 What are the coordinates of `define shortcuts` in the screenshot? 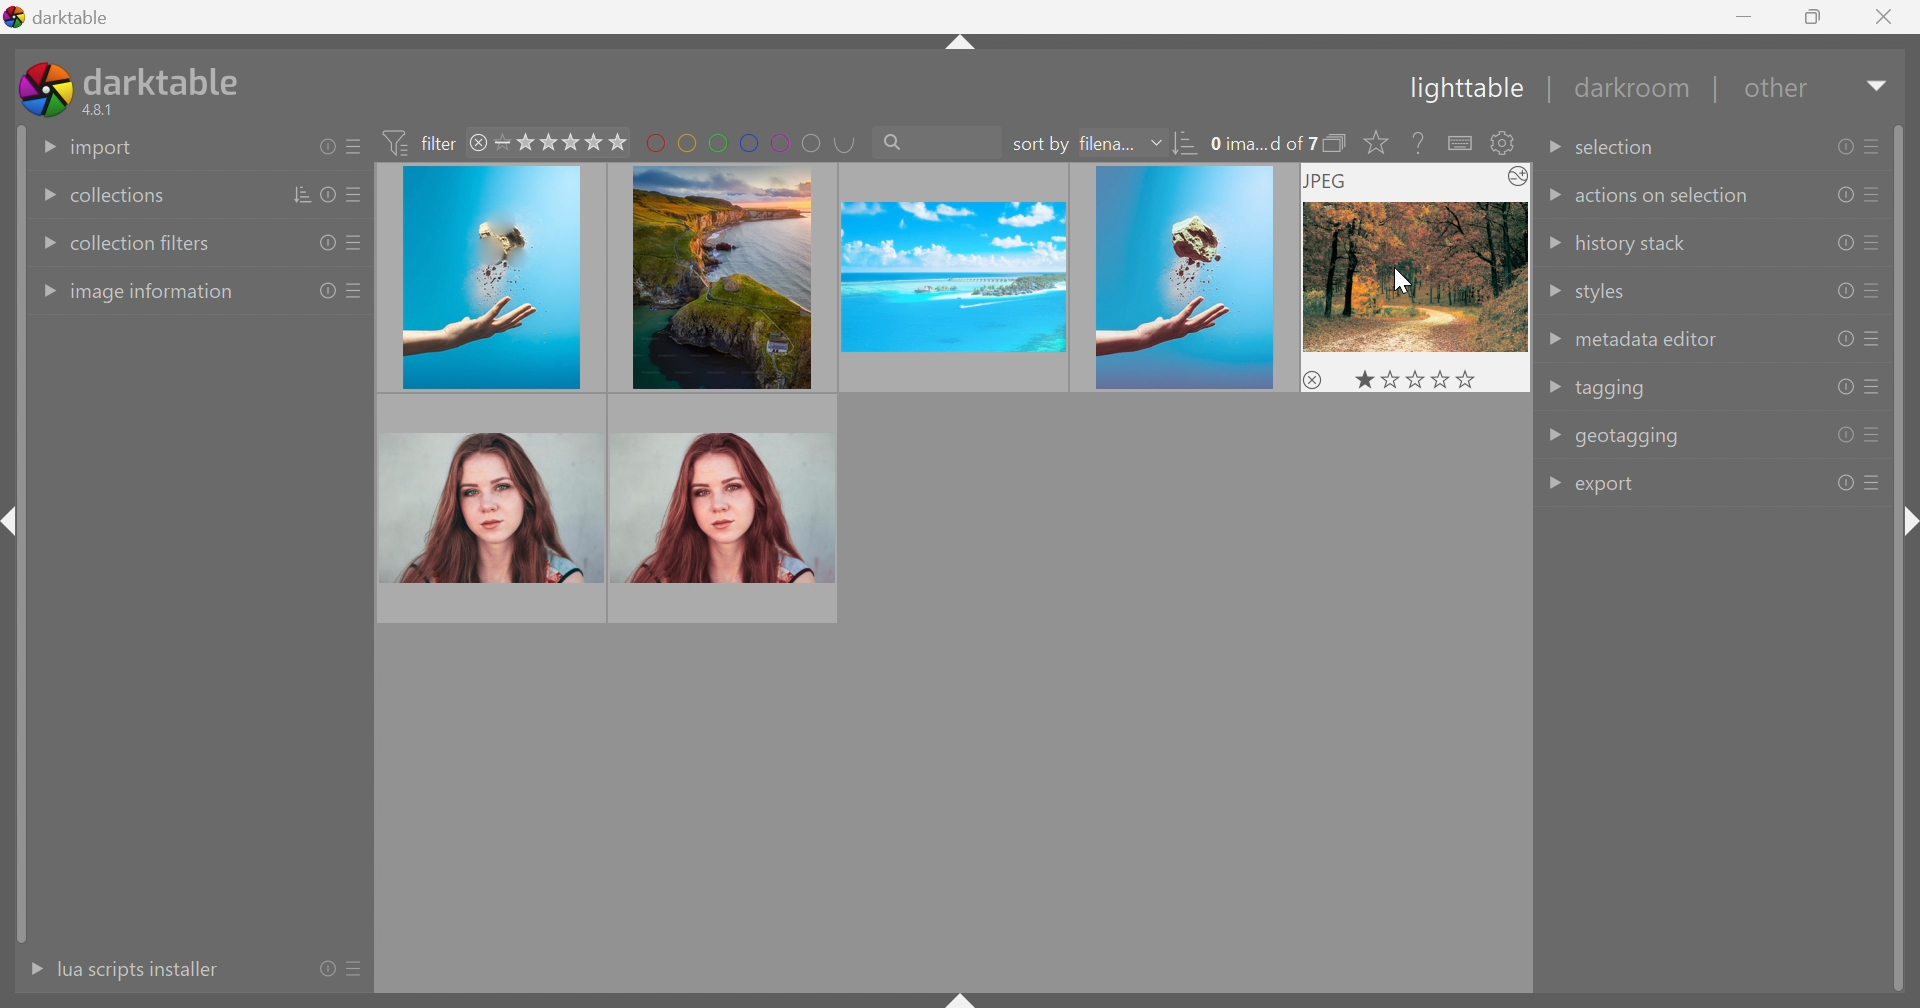 It's located at (1462, 143).